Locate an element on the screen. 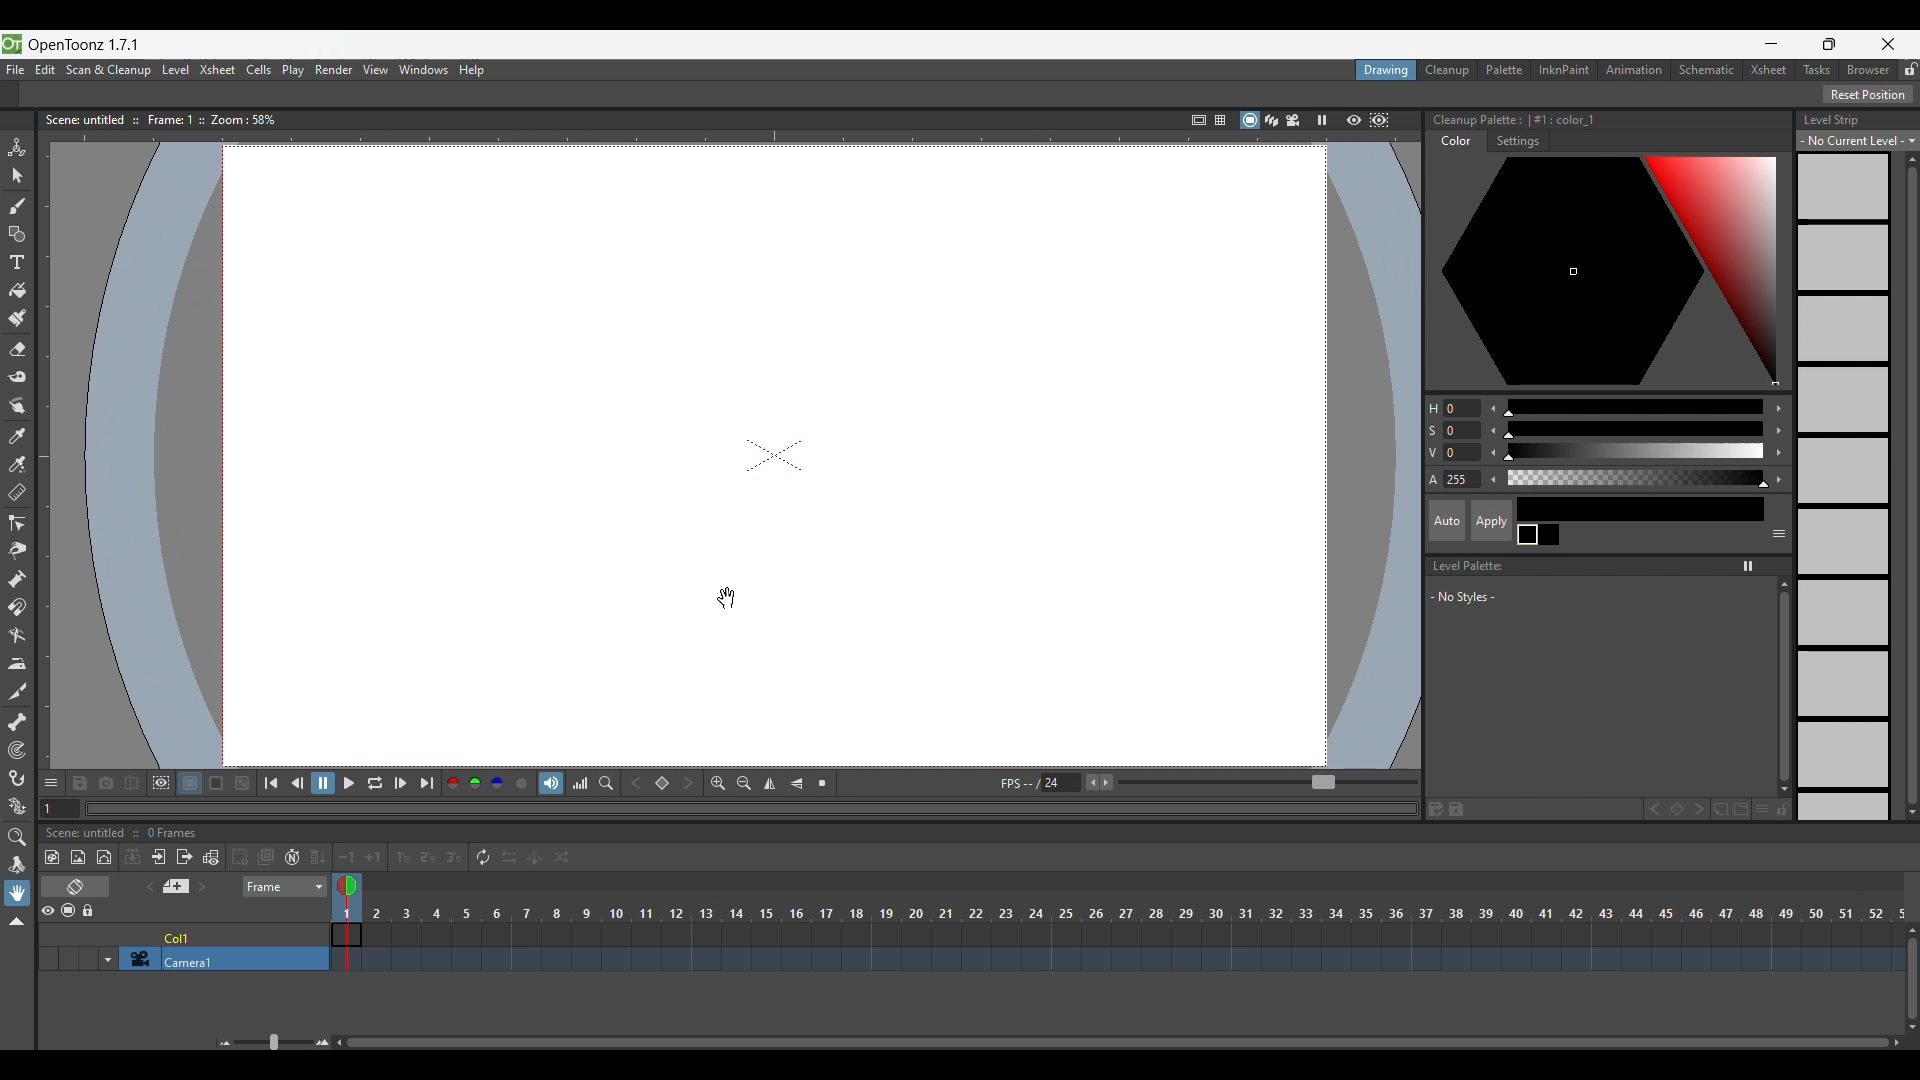  Toggle Xsheet/Timeline is located at coordinates (75, 887).